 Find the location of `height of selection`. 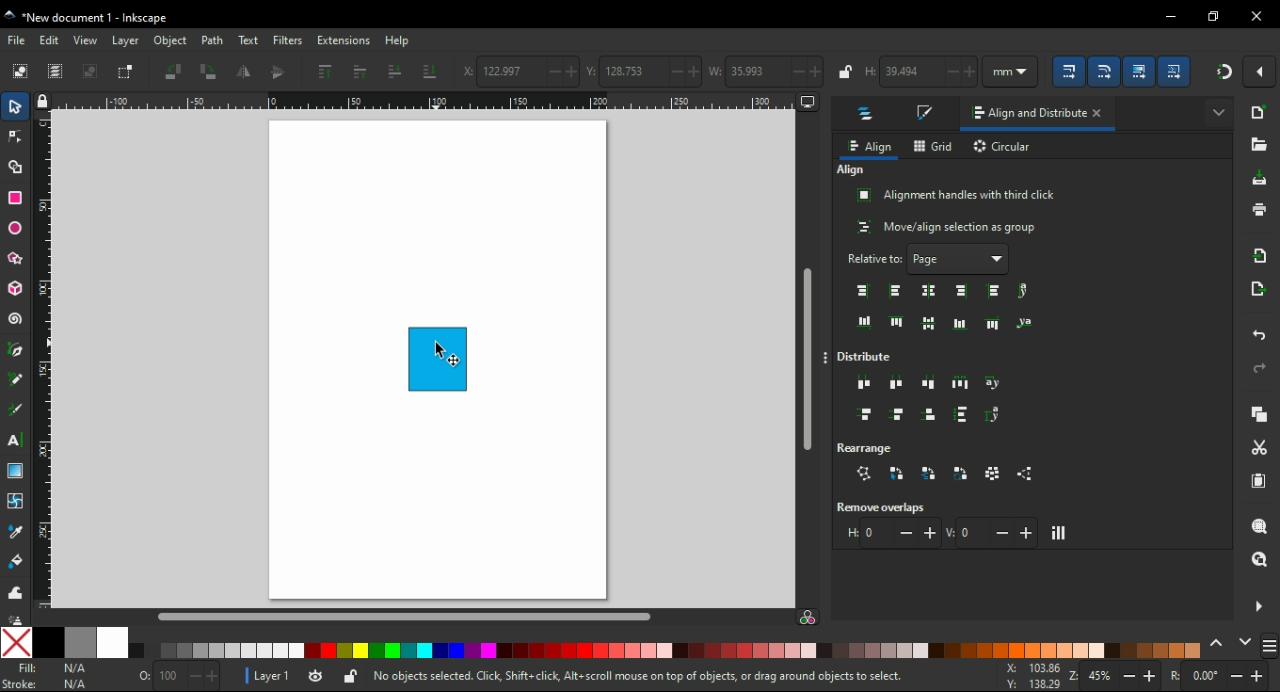

height of selection is located at coordinates (918, 72).